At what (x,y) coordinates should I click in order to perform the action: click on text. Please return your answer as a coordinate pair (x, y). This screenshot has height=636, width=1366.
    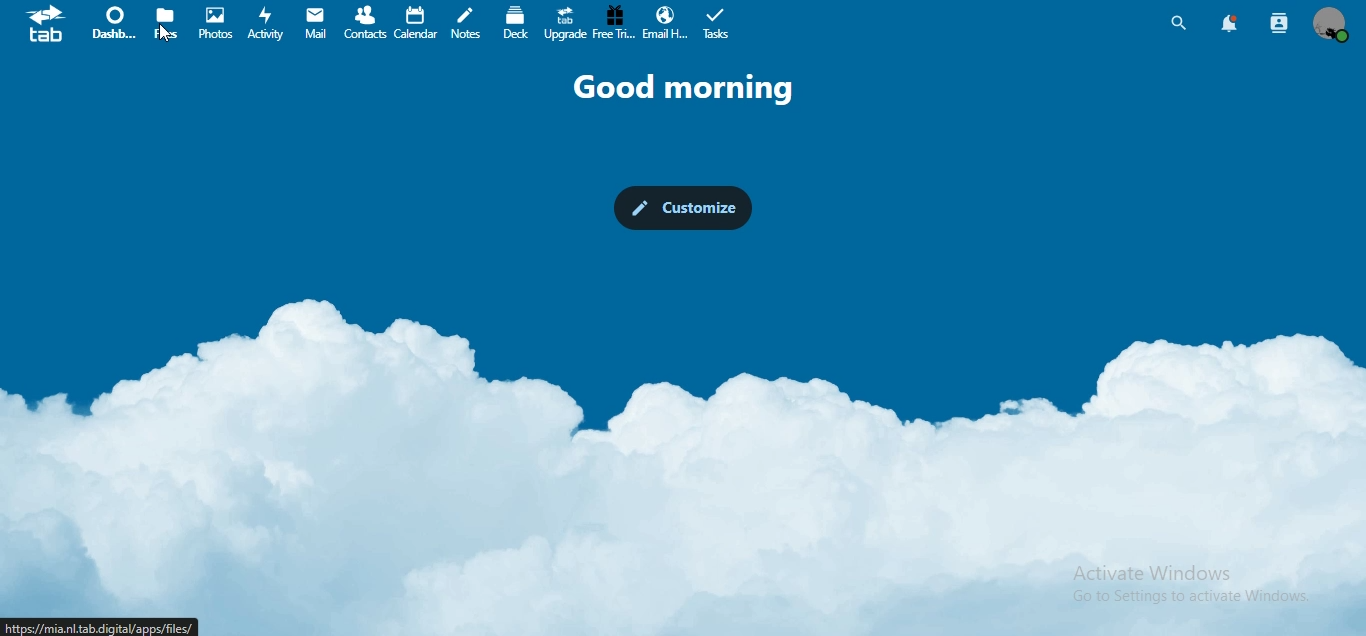
    Looking at the image, I should click on (693, 87).